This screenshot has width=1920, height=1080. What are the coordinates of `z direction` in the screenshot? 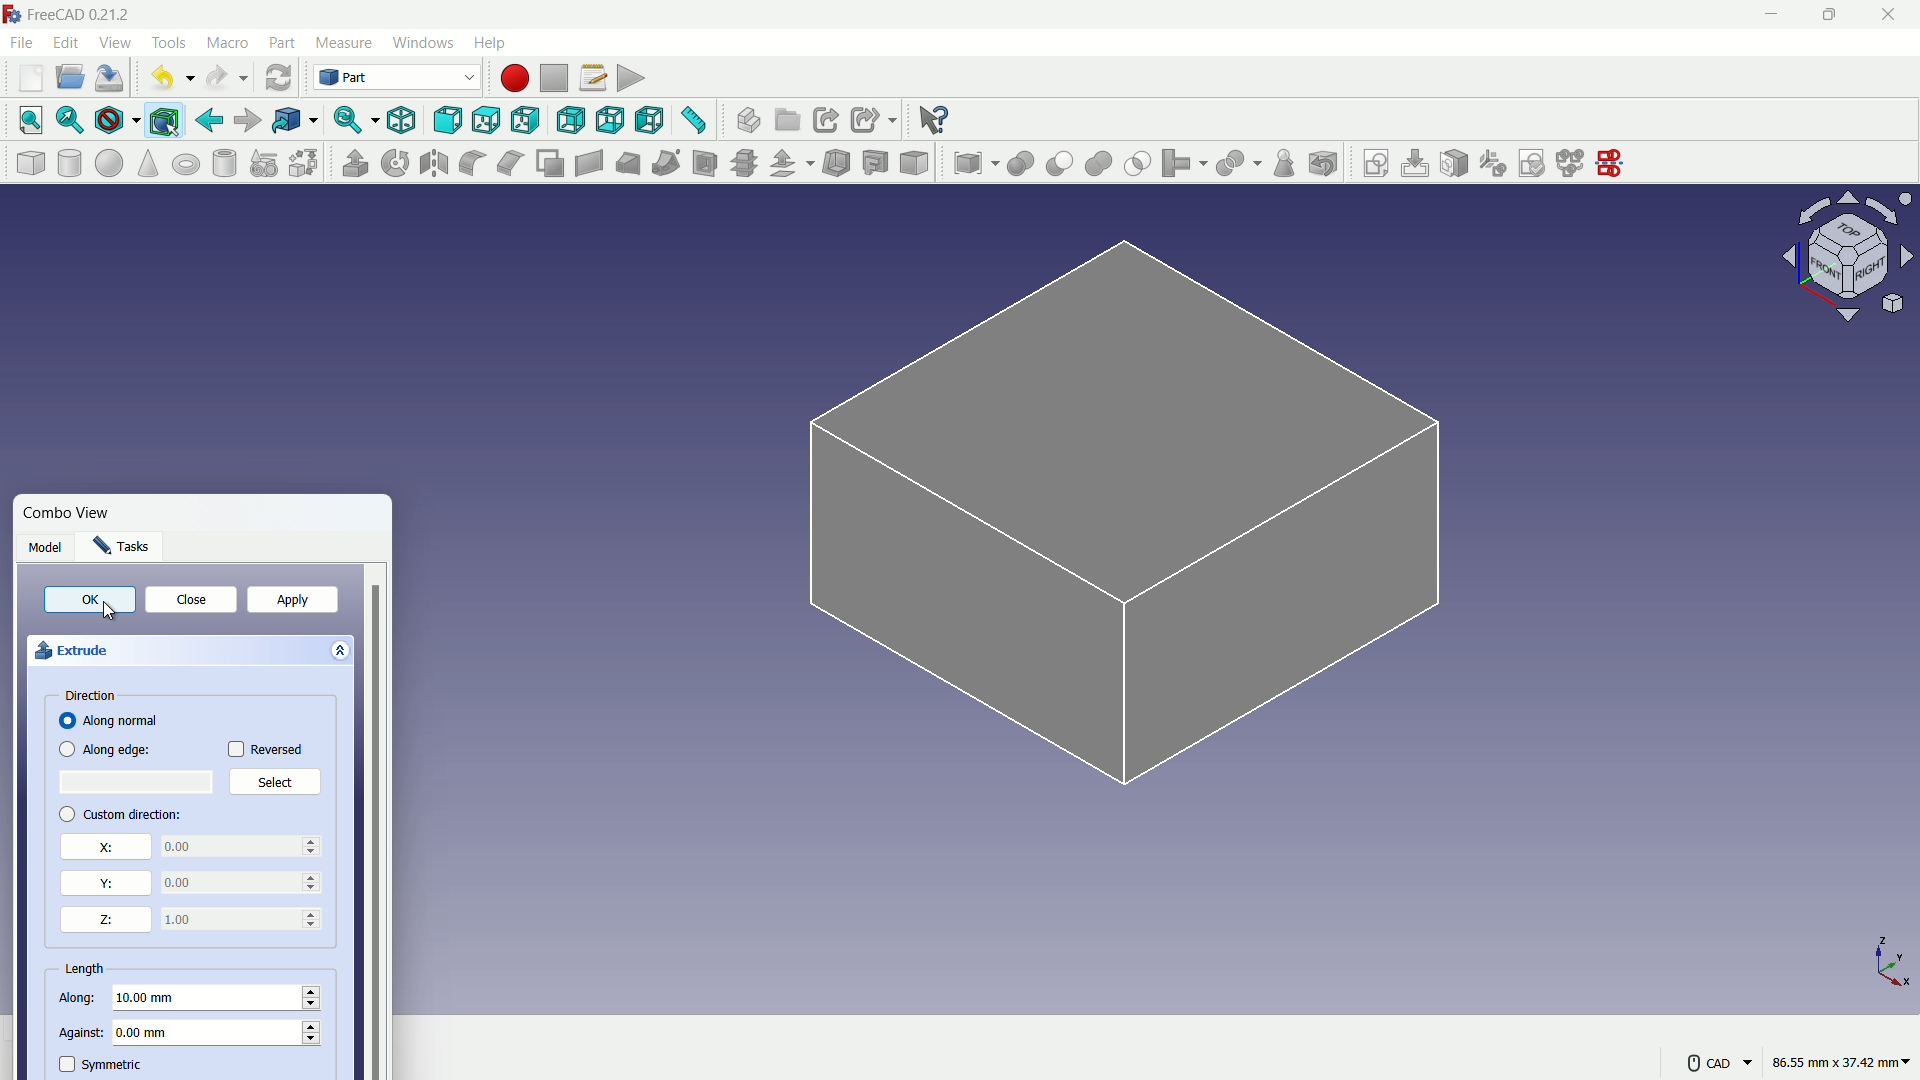 It's located at (103, 922).